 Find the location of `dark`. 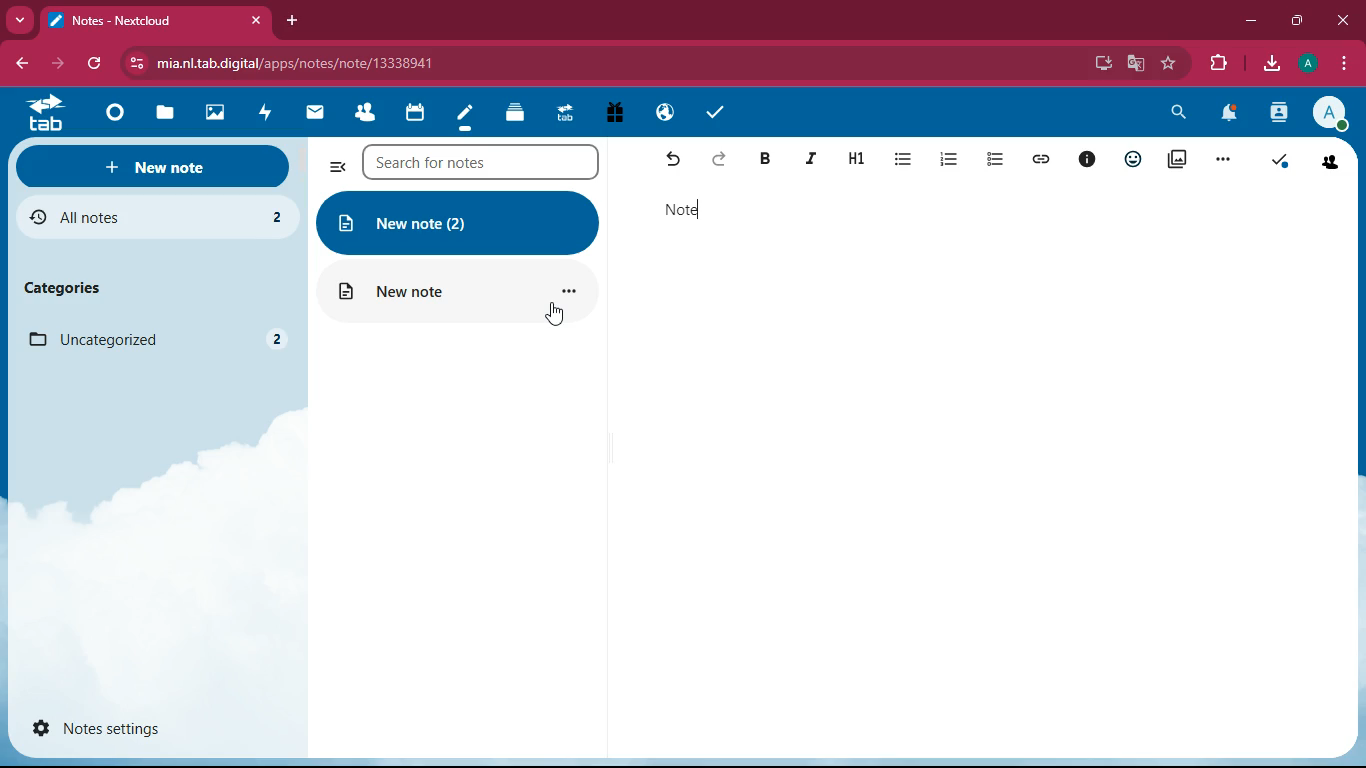

dark is located at coordinates (769, 160).